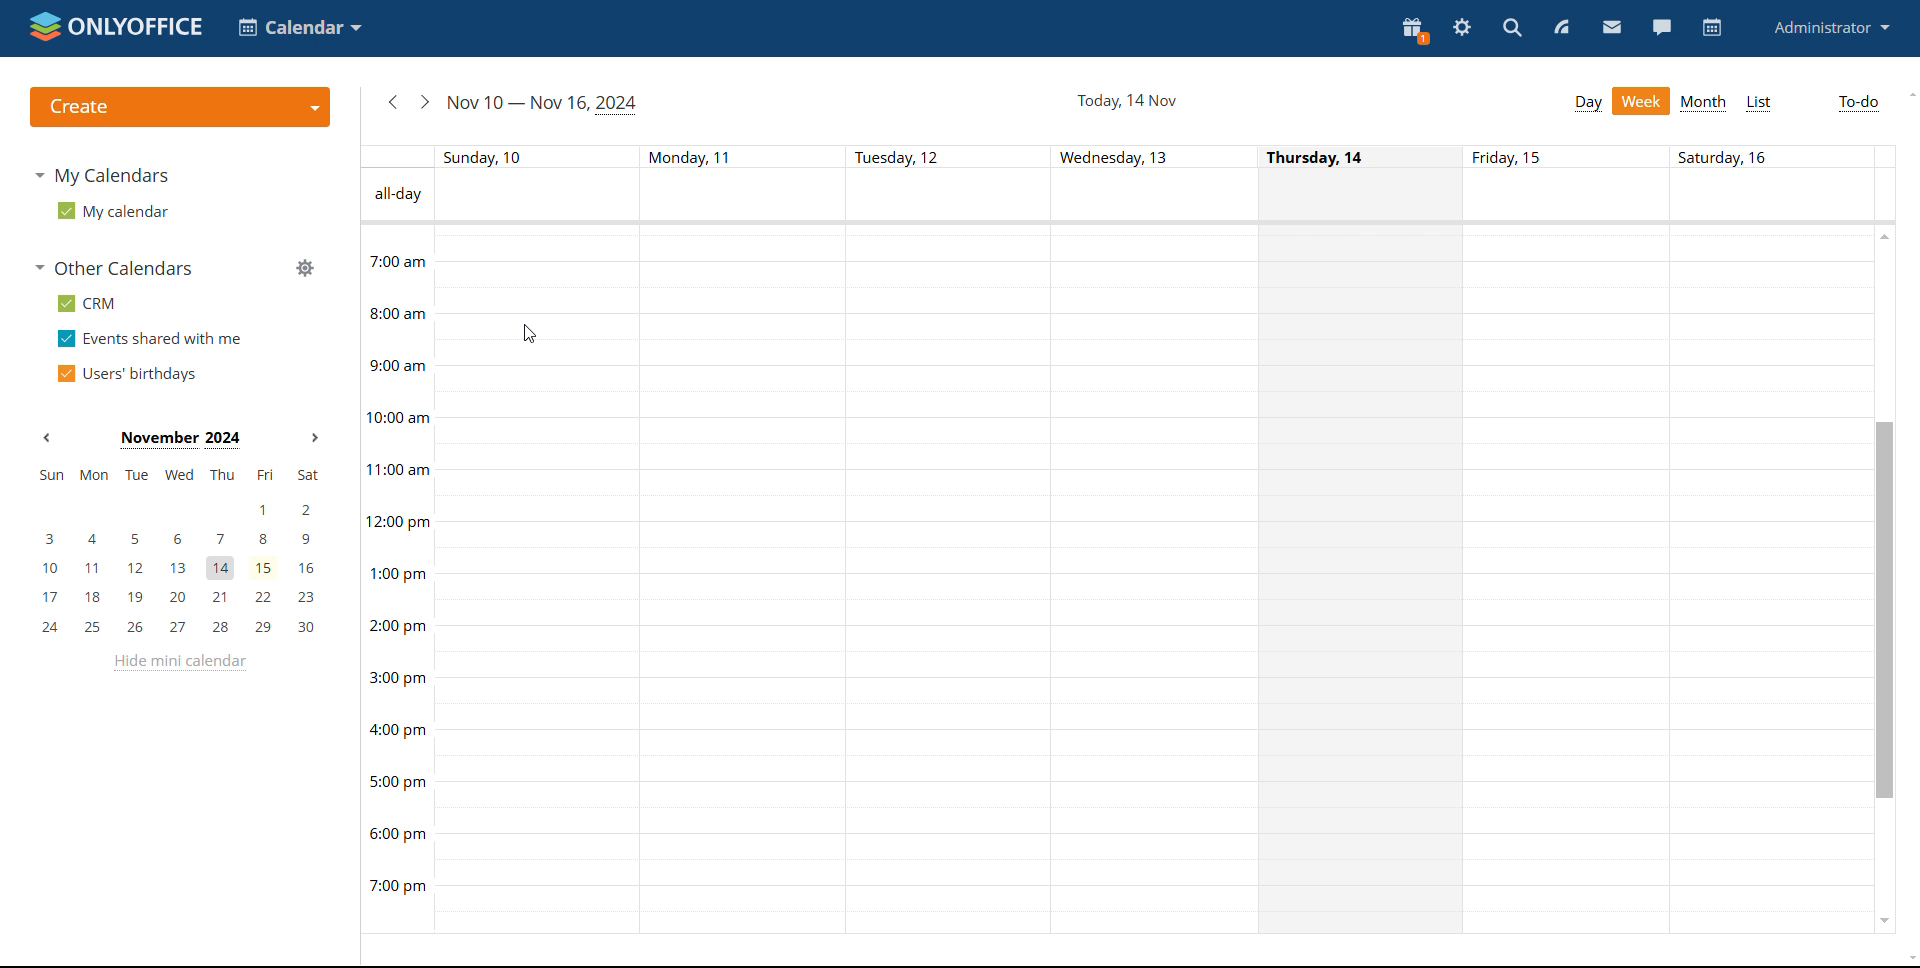  What do you see at coordinates (1860, 102) in the screenshot?
I see `to-do` at bounding box center [1860, 102].